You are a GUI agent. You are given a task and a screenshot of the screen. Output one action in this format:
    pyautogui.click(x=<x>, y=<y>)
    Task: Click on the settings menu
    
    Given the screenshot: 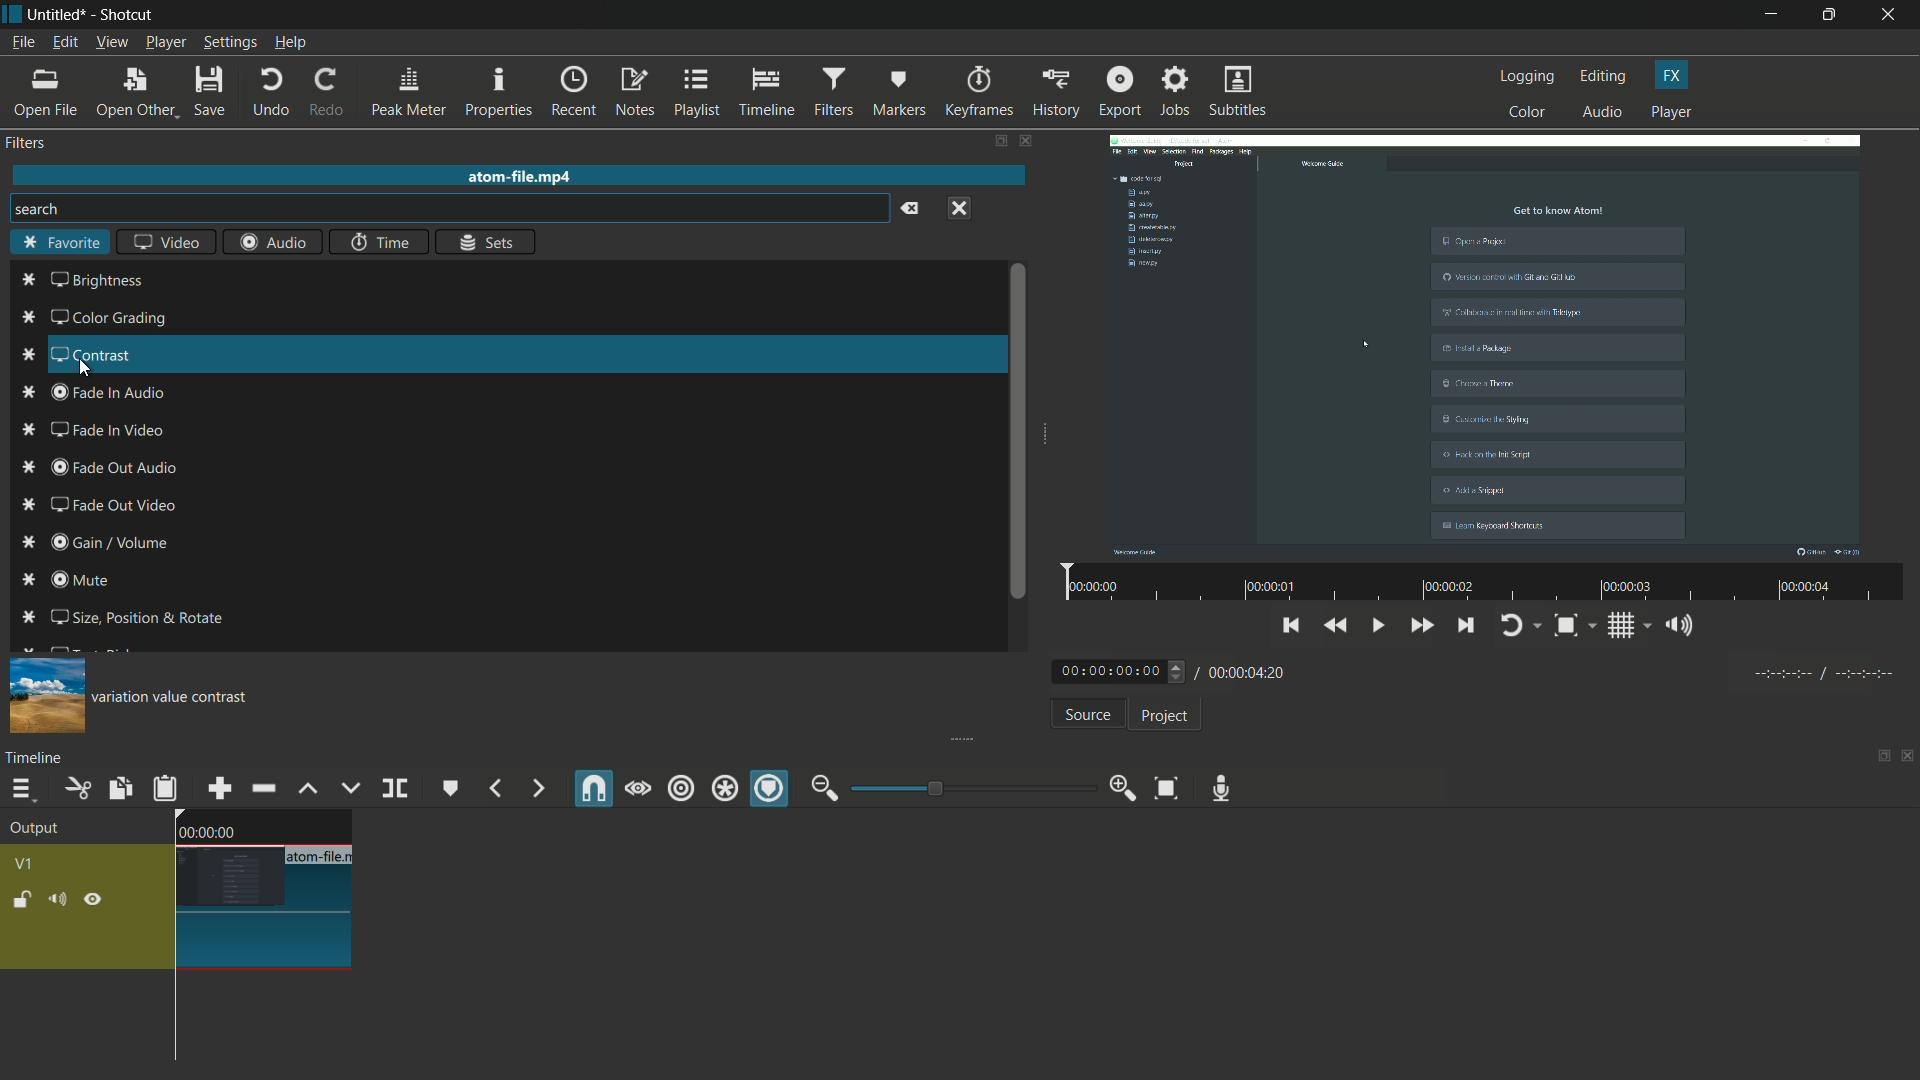 What is the action you would take?
    pyautogui.click(x=231, y=43)
    